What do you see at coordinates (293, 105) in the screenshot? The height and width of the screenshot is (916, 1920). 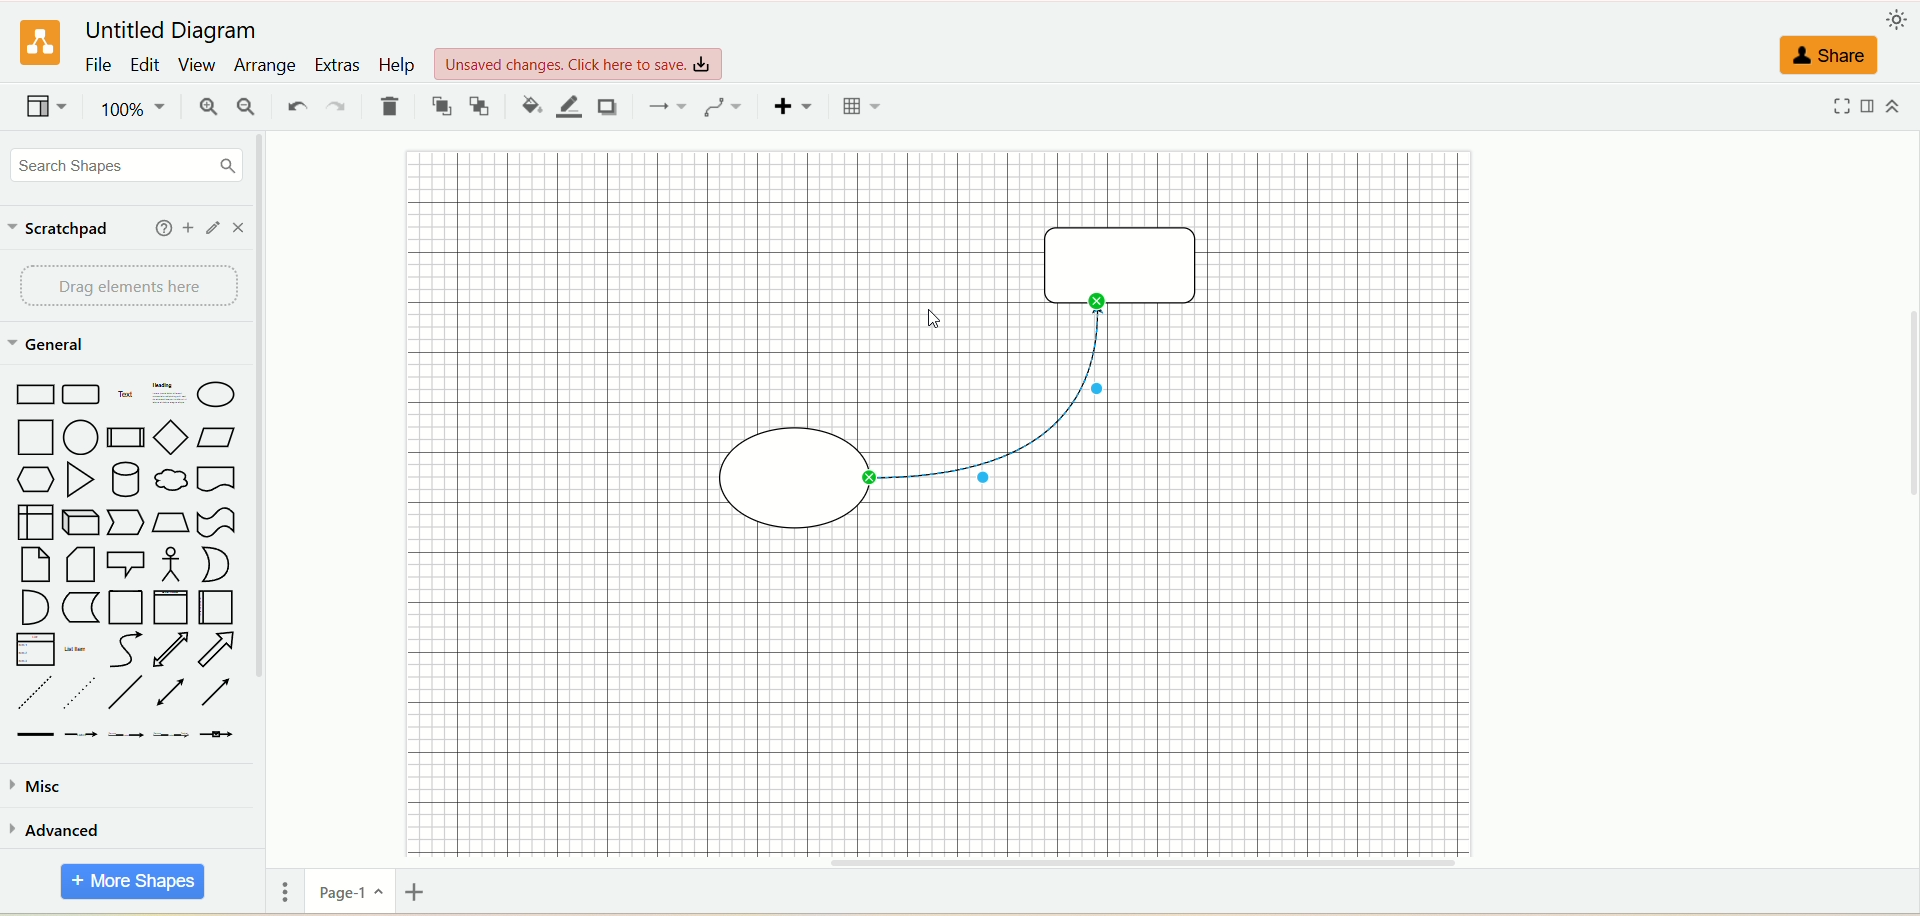 I see `undo` at bounding box center [293, 105].